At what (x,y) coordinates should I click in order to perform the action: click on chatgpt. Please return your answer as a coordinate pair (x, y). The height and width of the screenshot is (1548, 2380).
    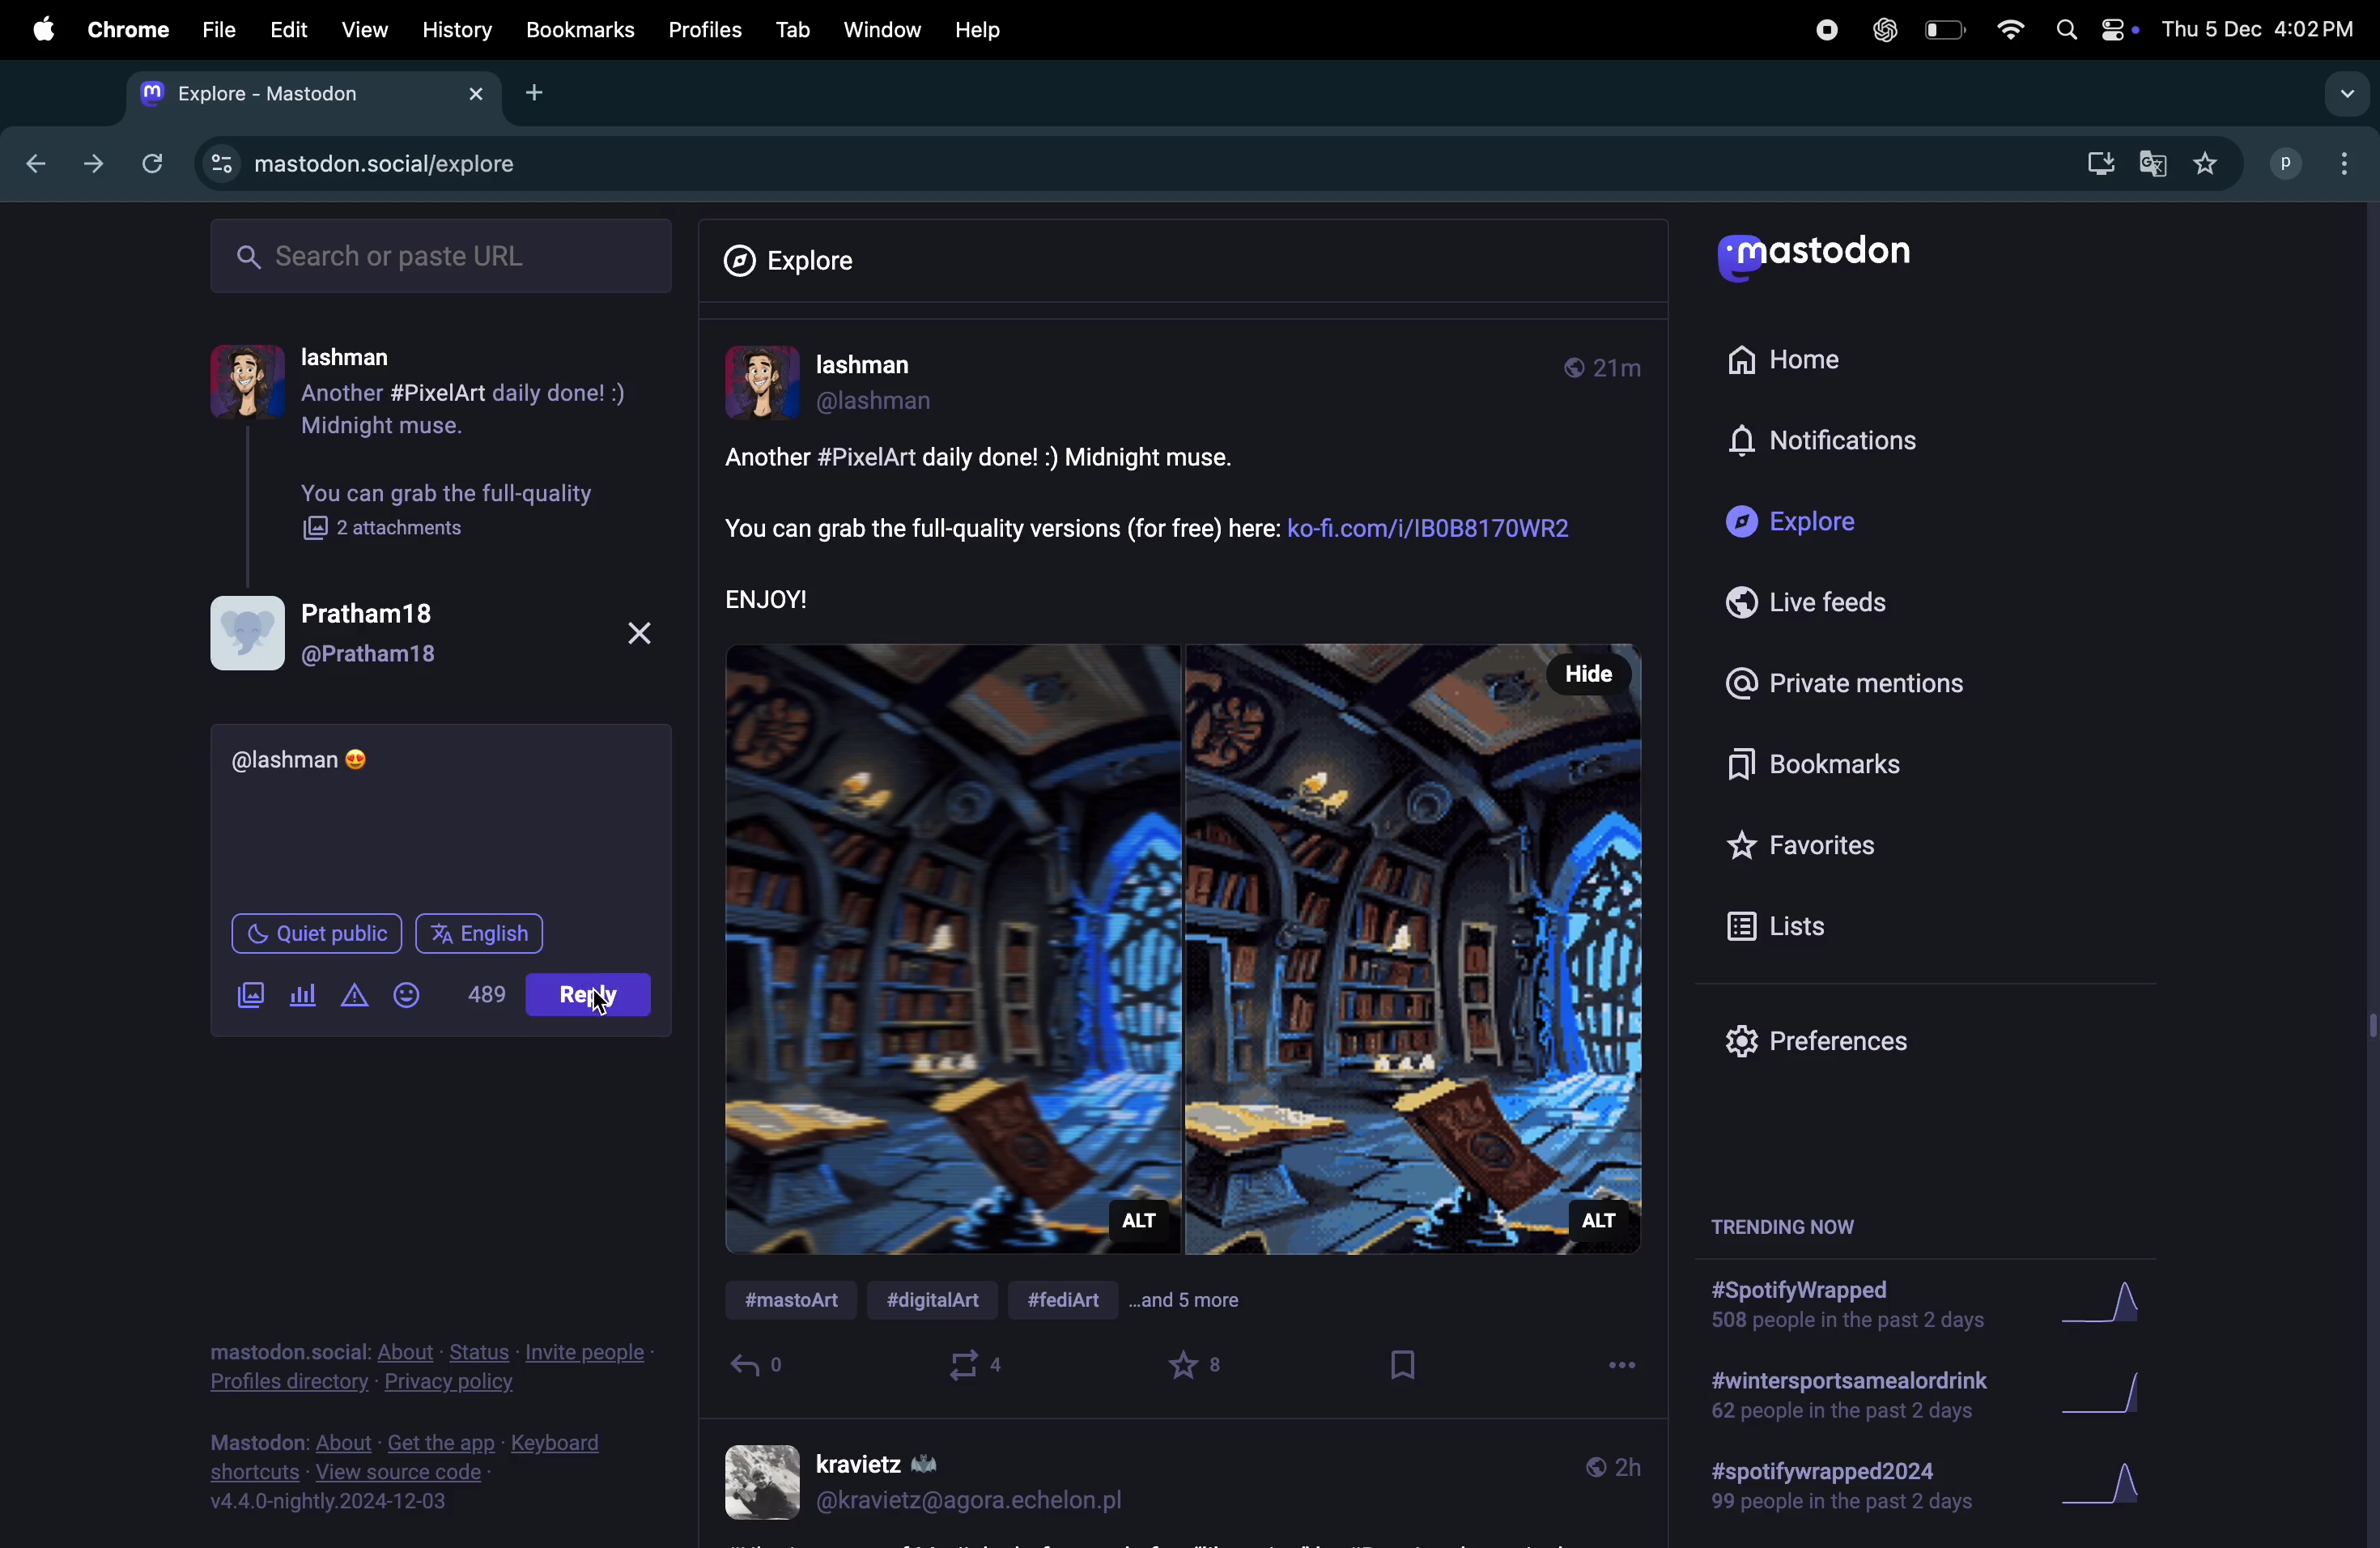
    Looking at the image, I should click on (1882, 32).